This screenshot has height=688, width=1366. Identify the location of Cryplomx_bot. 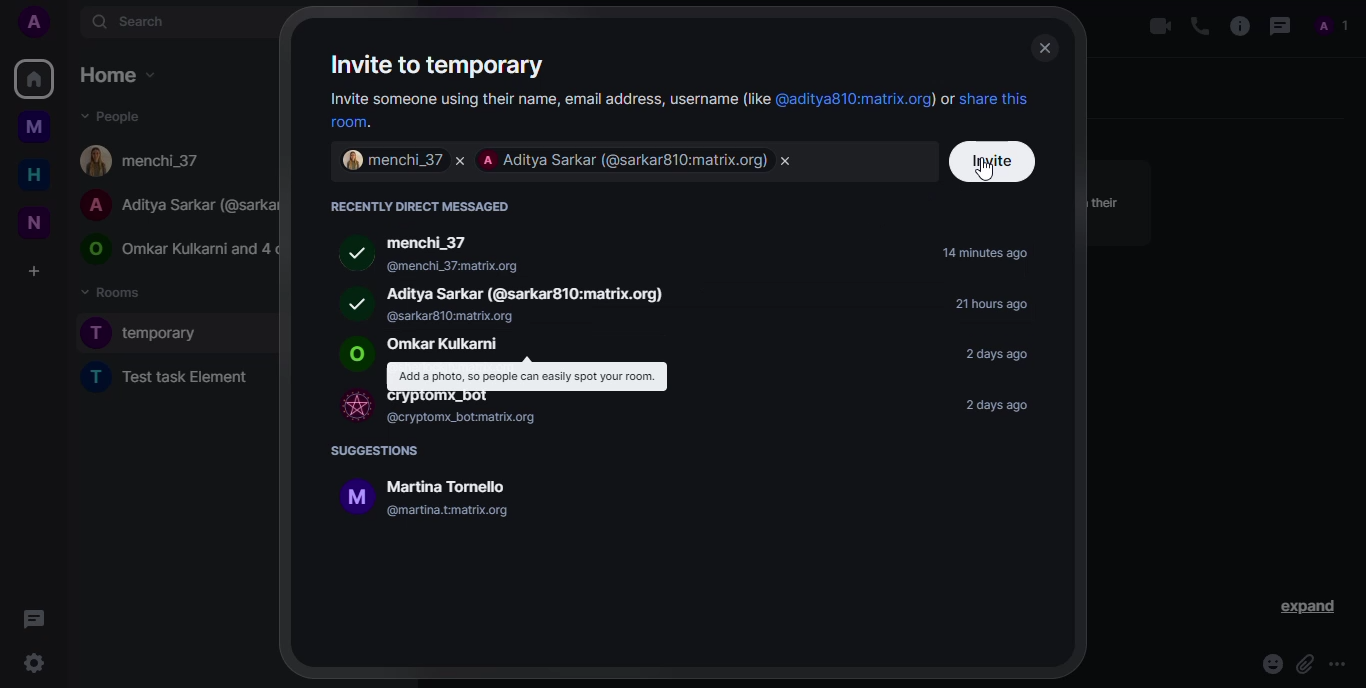
(442, 398).